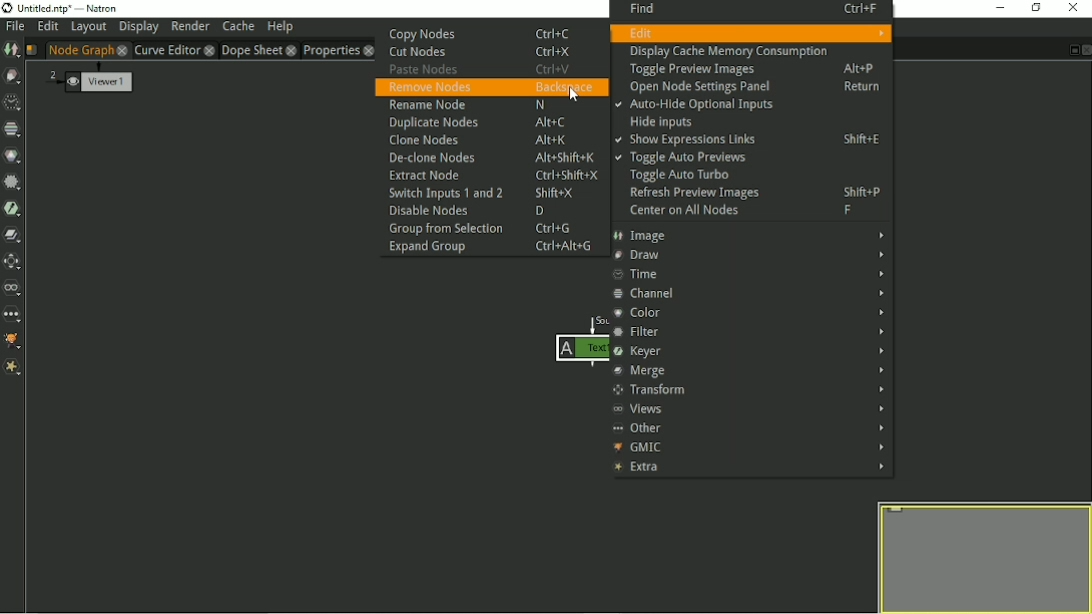 The width and height of the screenshot is (1092, 614). I want to click on close, so click(292, 50).